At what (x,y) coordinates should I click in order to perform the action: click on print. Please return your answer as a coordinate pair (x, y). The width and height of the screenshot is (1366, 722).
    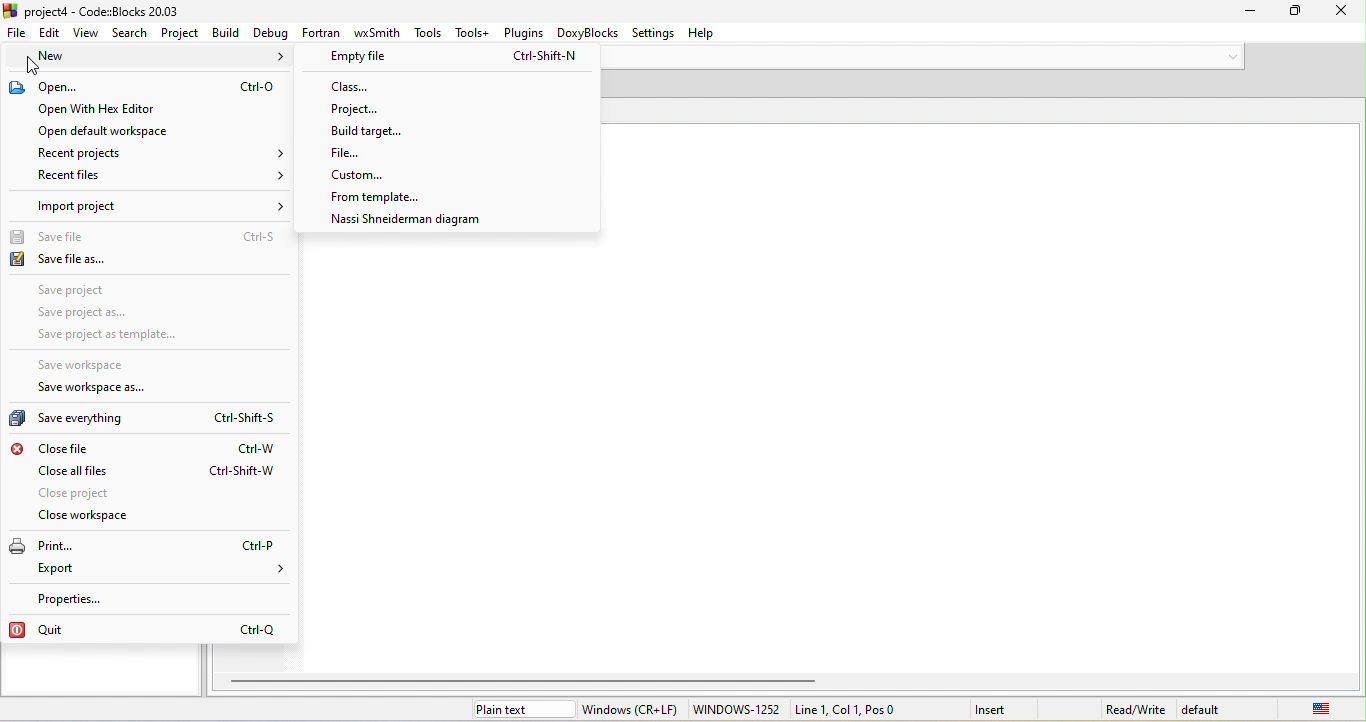
    Looking at the image, I should click on (145, 542).